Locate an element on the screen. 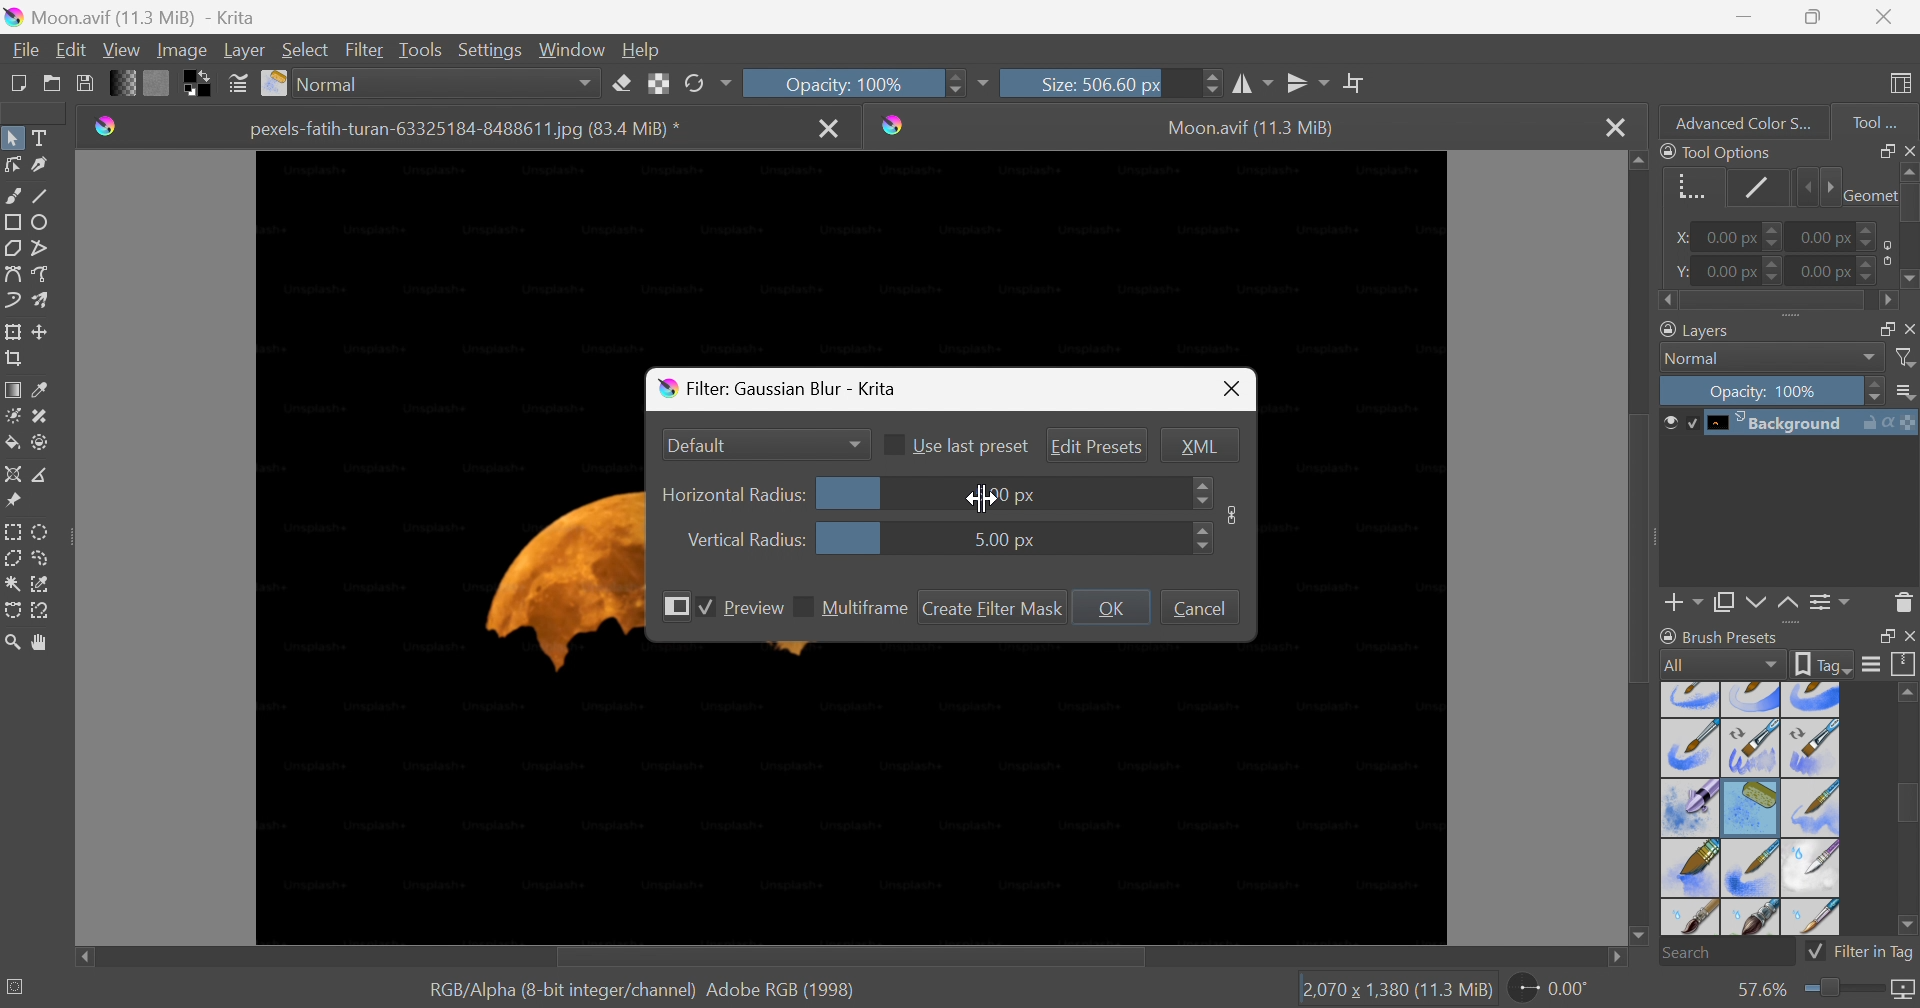  Background is located at coordinates (1788, 424).